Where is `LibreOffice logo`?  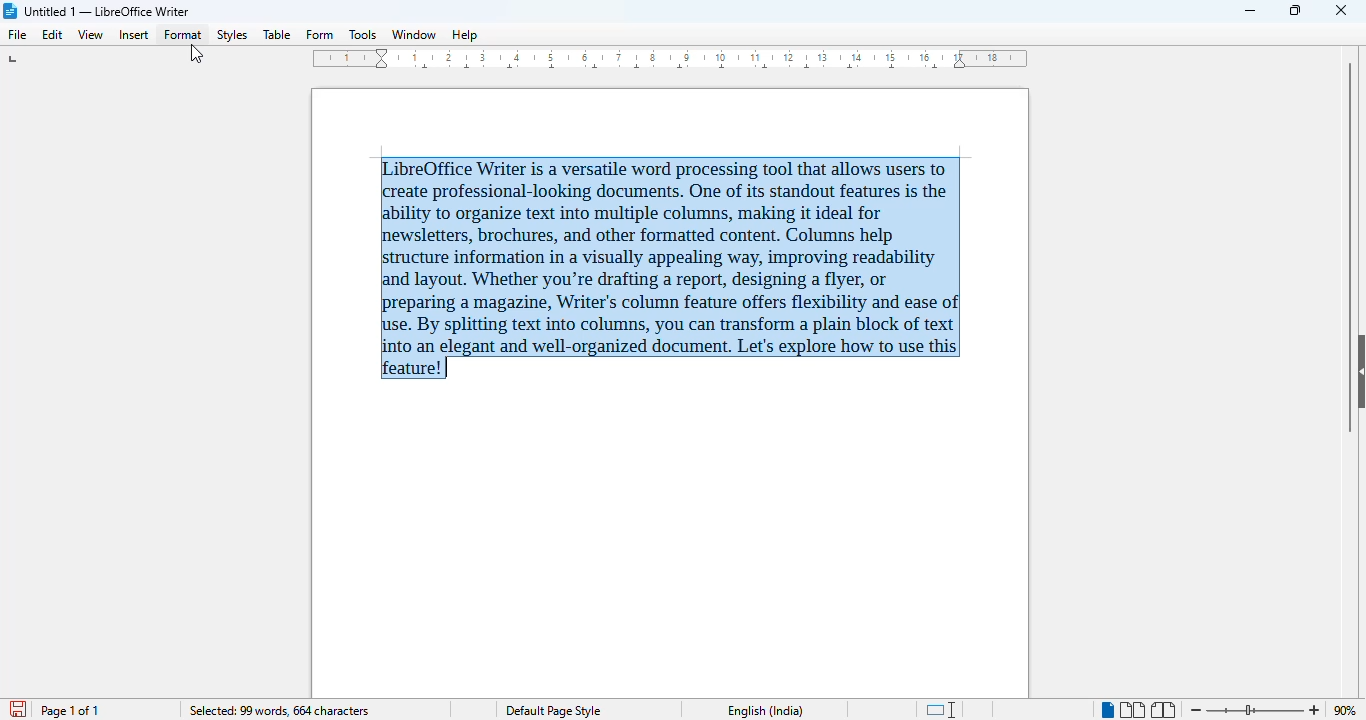 LibreOffice logo is located at coordinates (11, 11).